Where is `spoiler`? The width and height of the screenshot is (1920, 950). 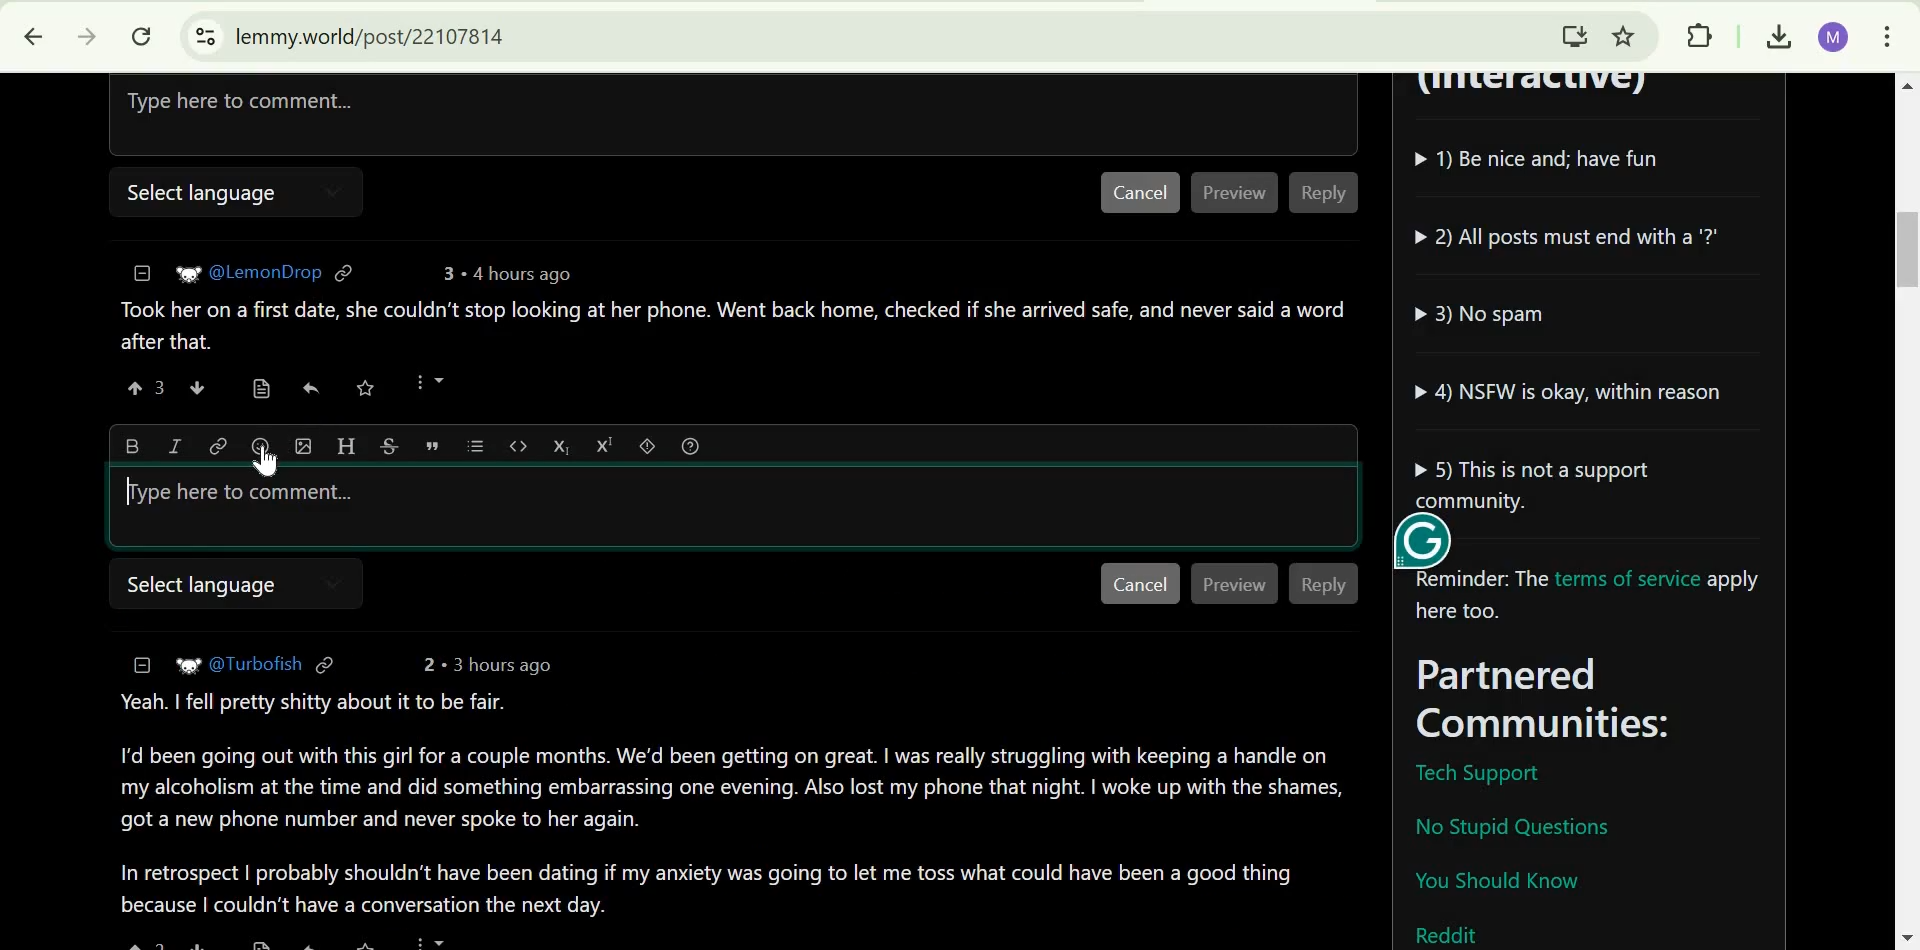 spoiler is located at coordinates (648, 445).